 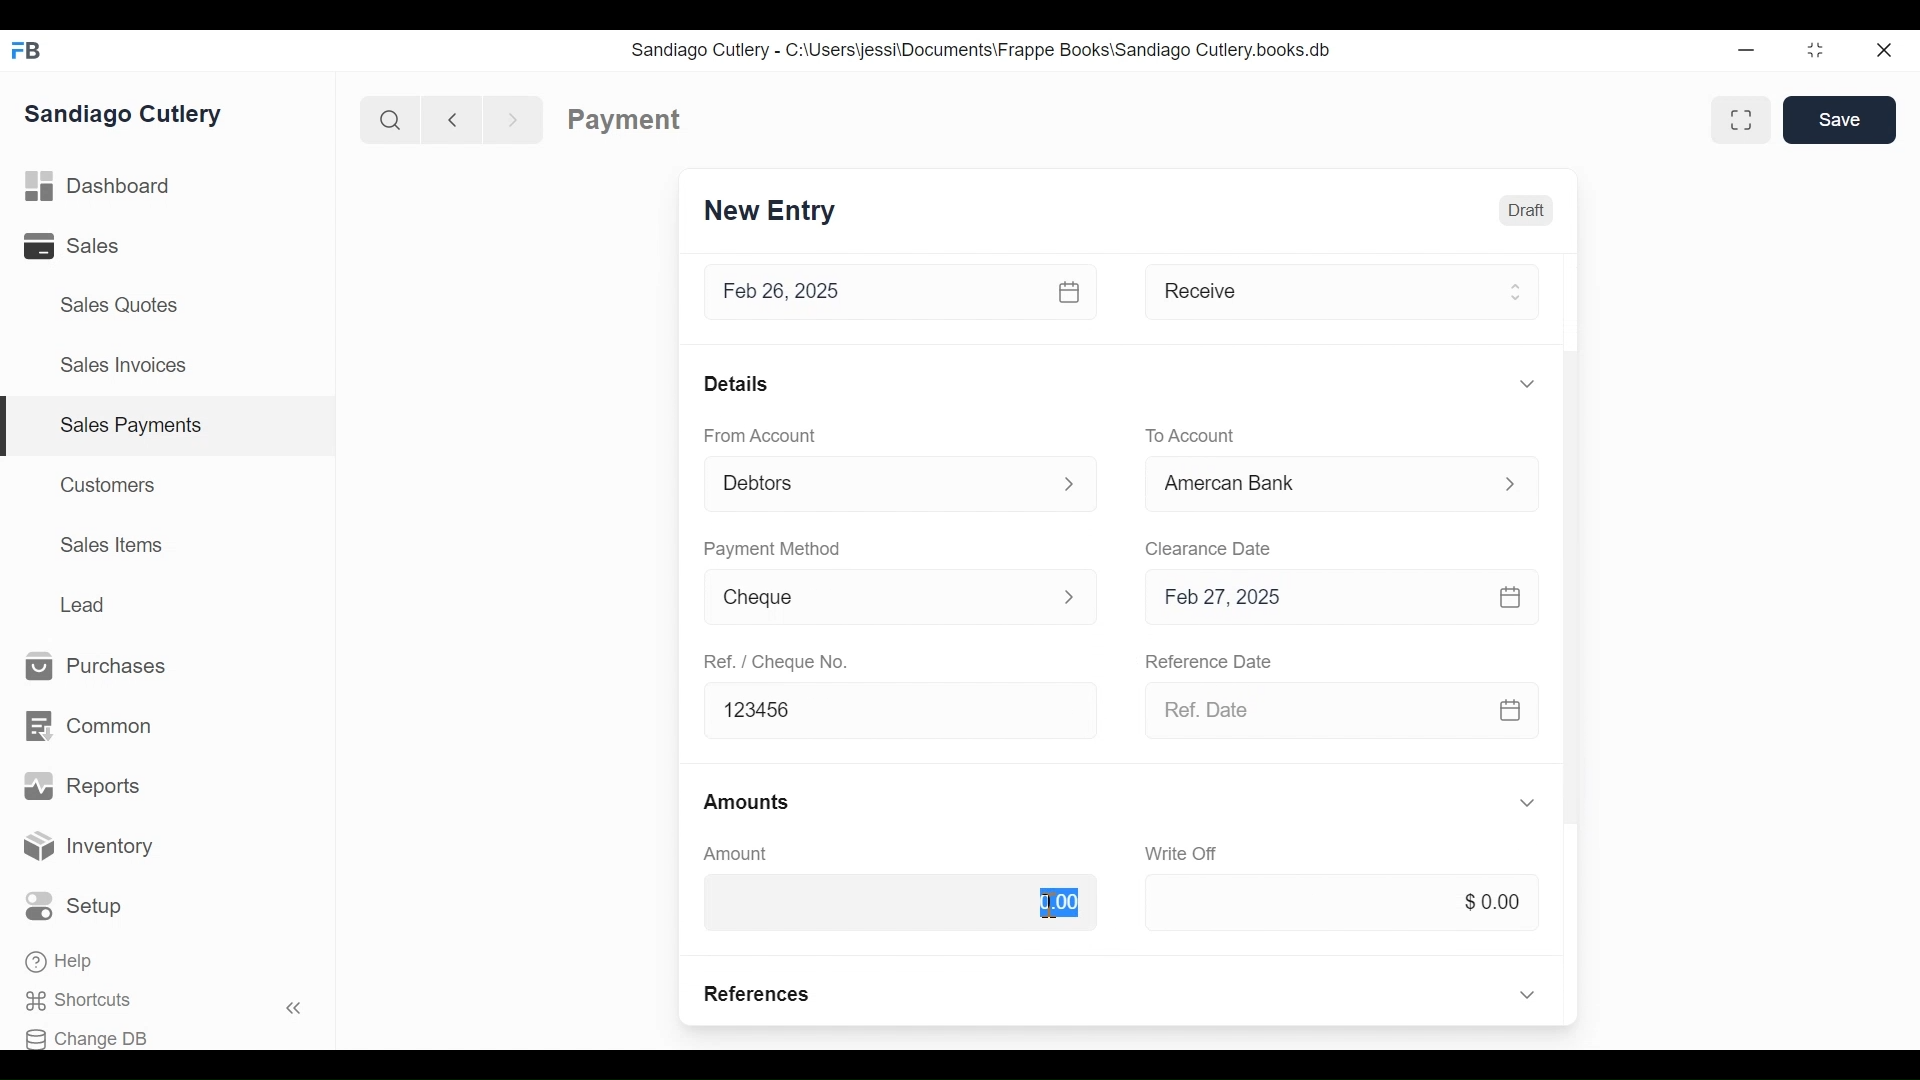 What do you see at coordinates (895, 900) in the screenshot?
I see `$0.00` at bounding box center [895, 900].